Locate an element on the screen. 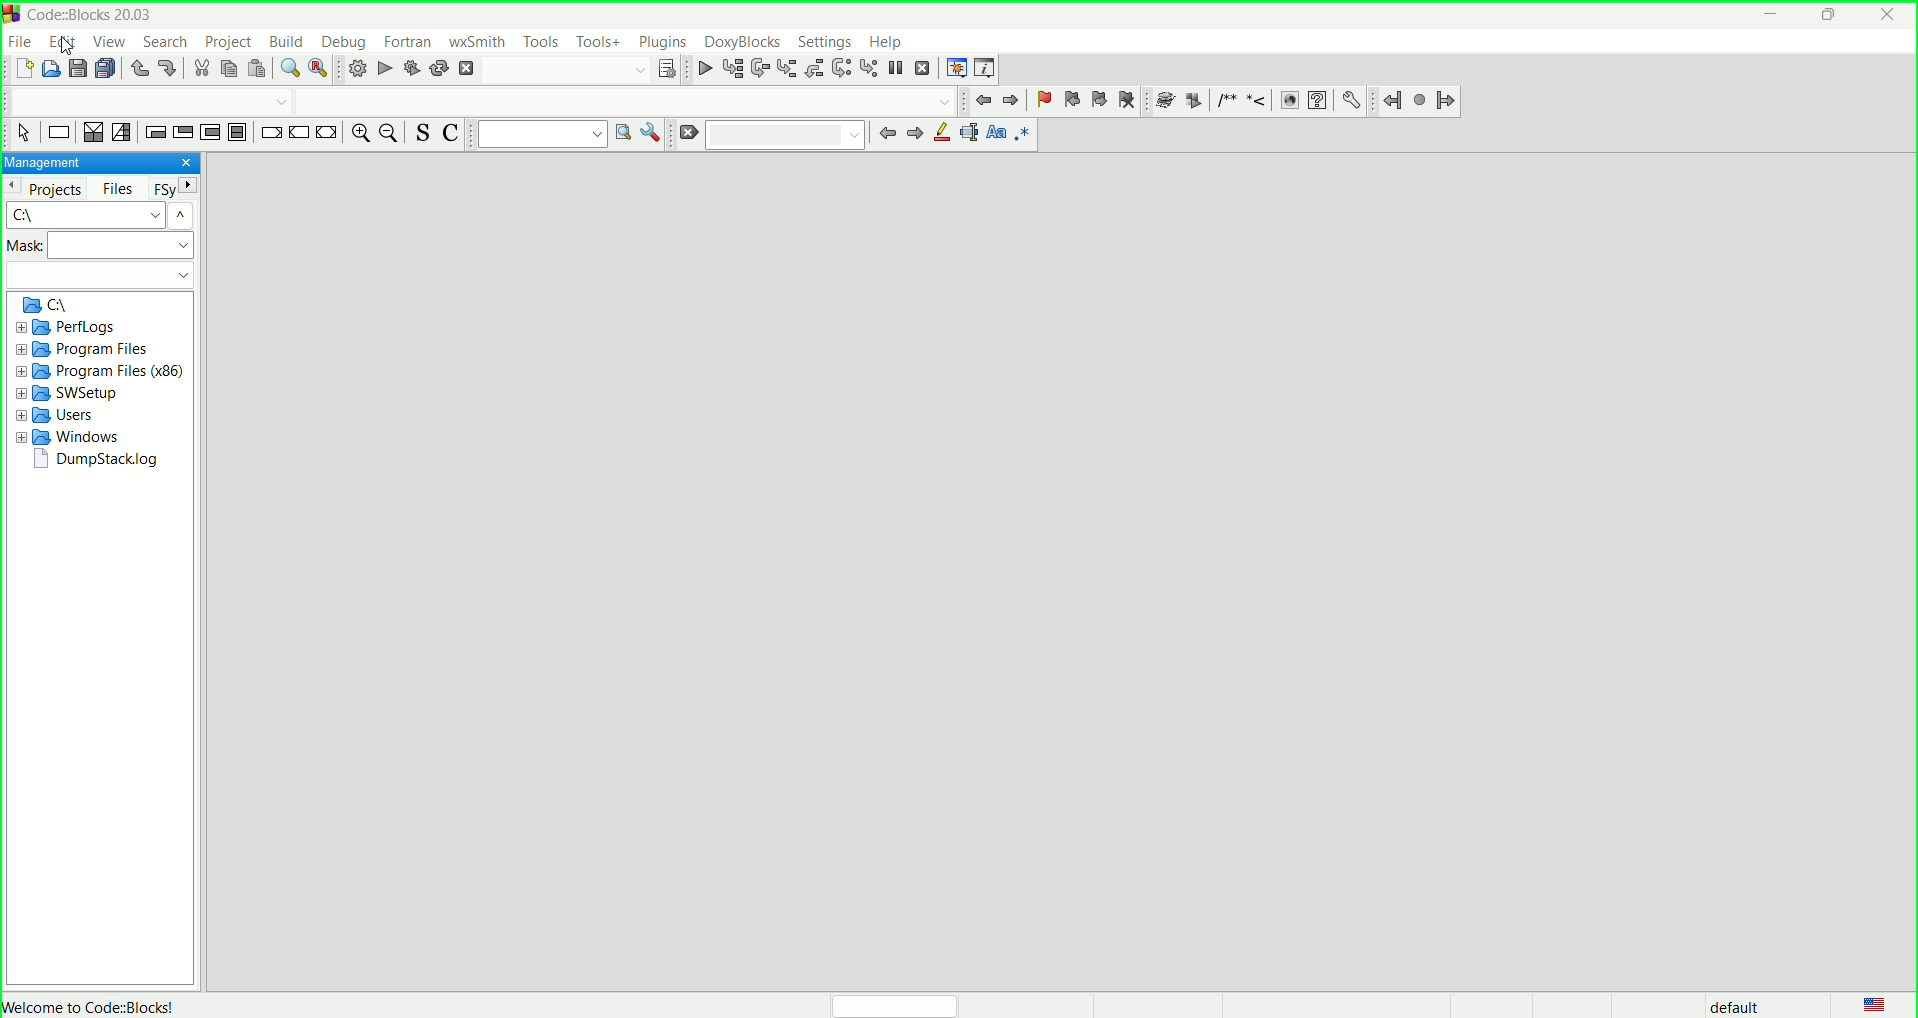 The height and width of the screenshot is (1018, 1918). HTML is located at coordinates (1286, 102).